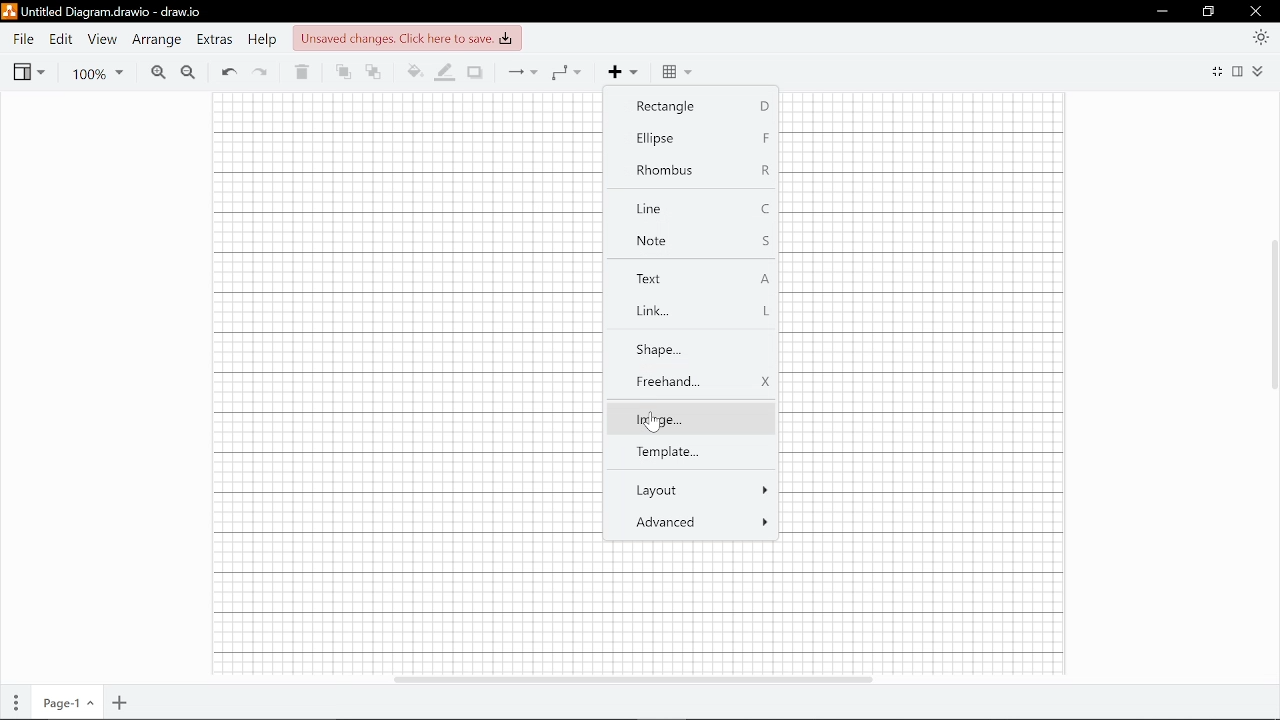 Image resolution: width=1280 pixels, height=720 pixels. What do you see at coordinates (406, 38) in the screenshot?
I see `unsaved changes. click here to save` at bounding box center [406, 38].